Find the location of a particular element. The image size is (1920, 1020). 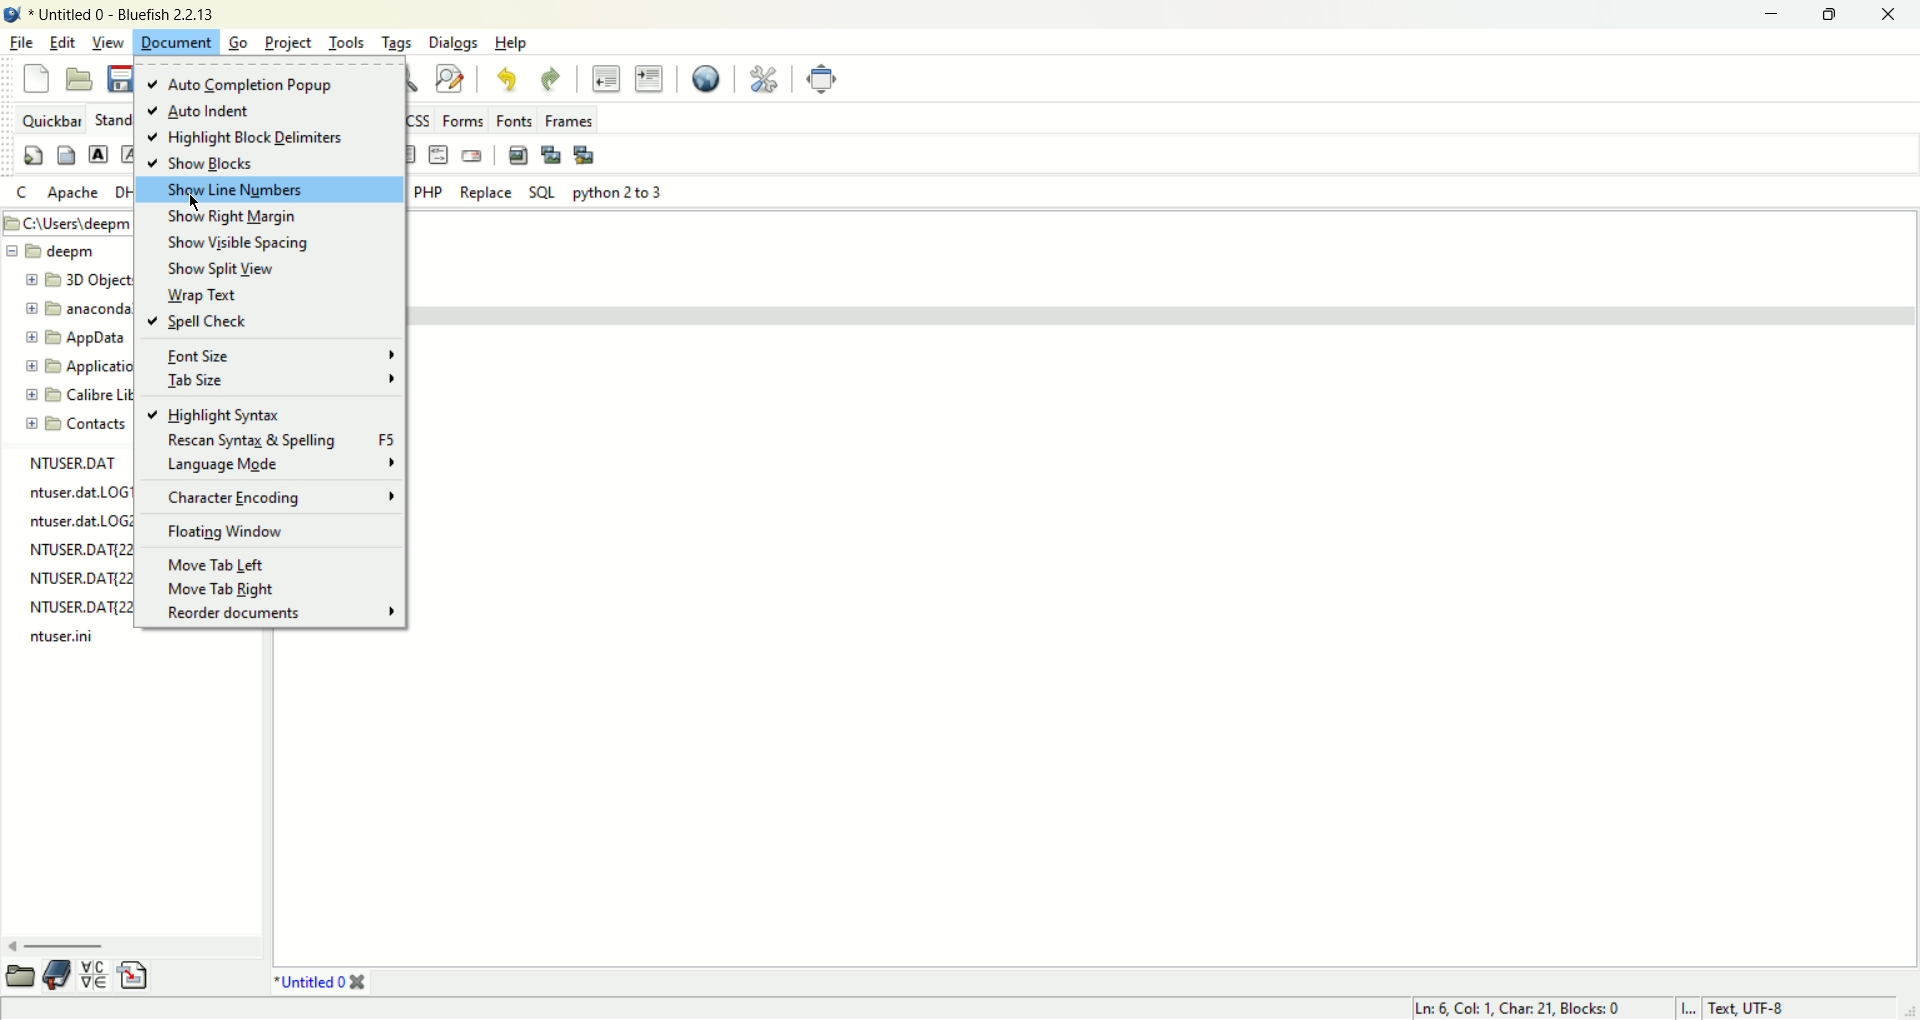

close is located at coordinates (1893, 17).